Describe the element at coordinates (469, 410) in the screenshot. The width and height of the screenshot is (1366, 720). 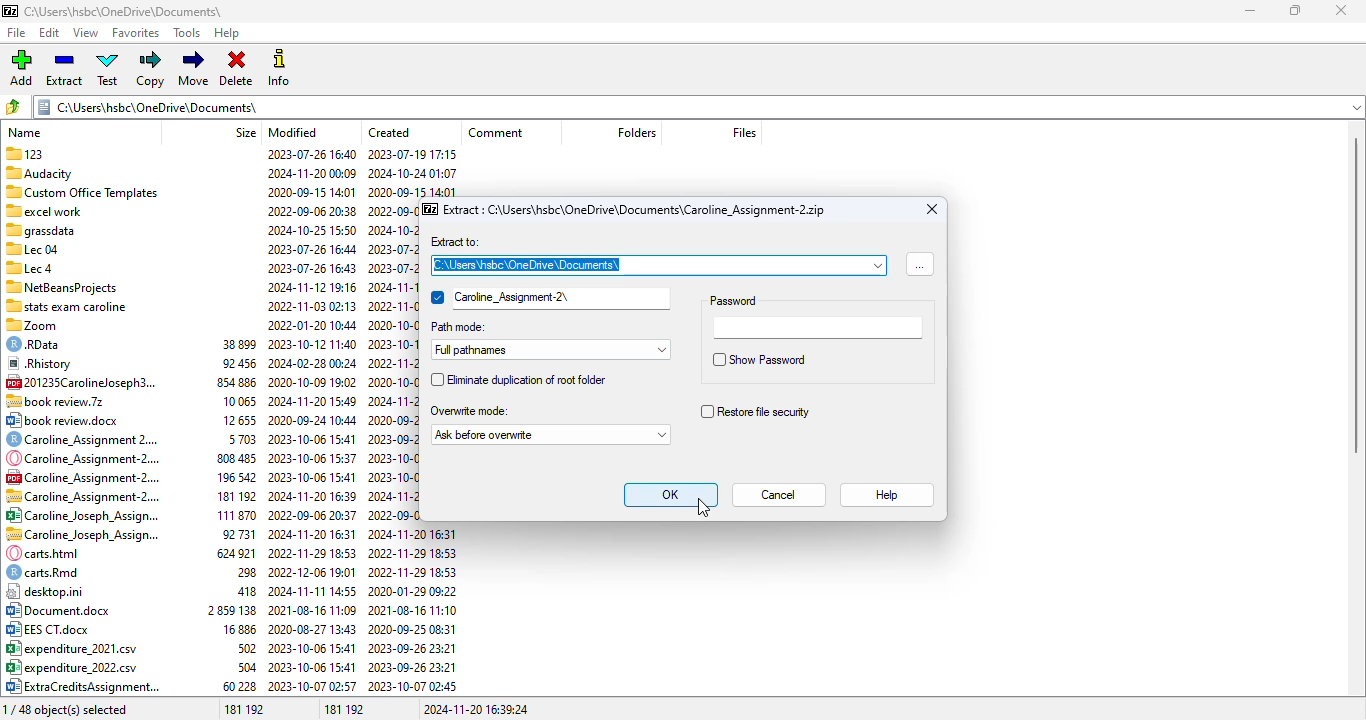
I see `overwrite mode` at that location.